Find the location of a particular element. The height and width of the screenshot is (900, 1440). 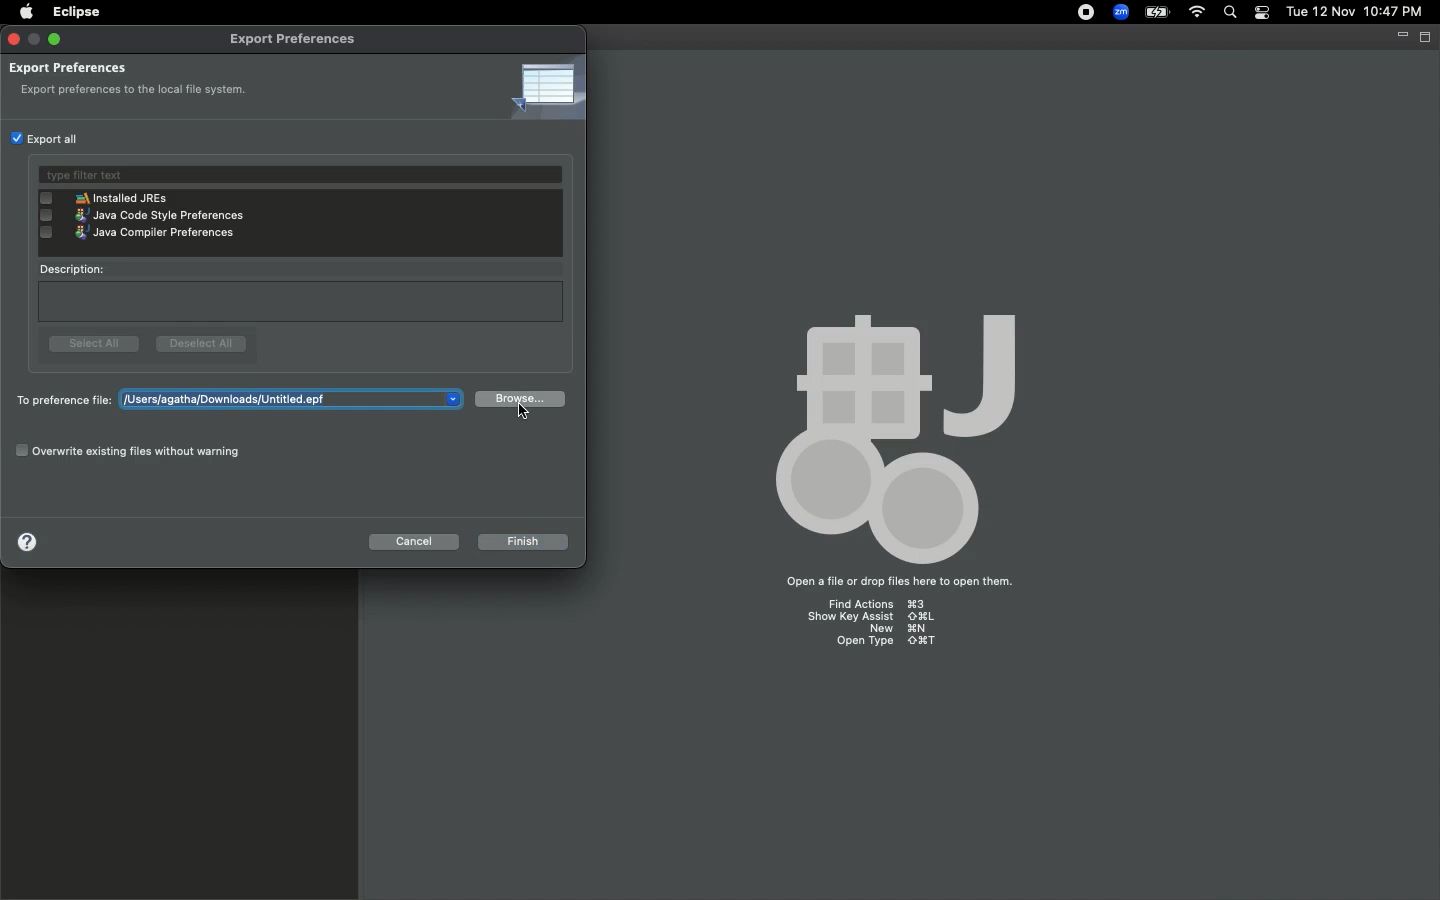

Finish is located at coordinates (523, 543).